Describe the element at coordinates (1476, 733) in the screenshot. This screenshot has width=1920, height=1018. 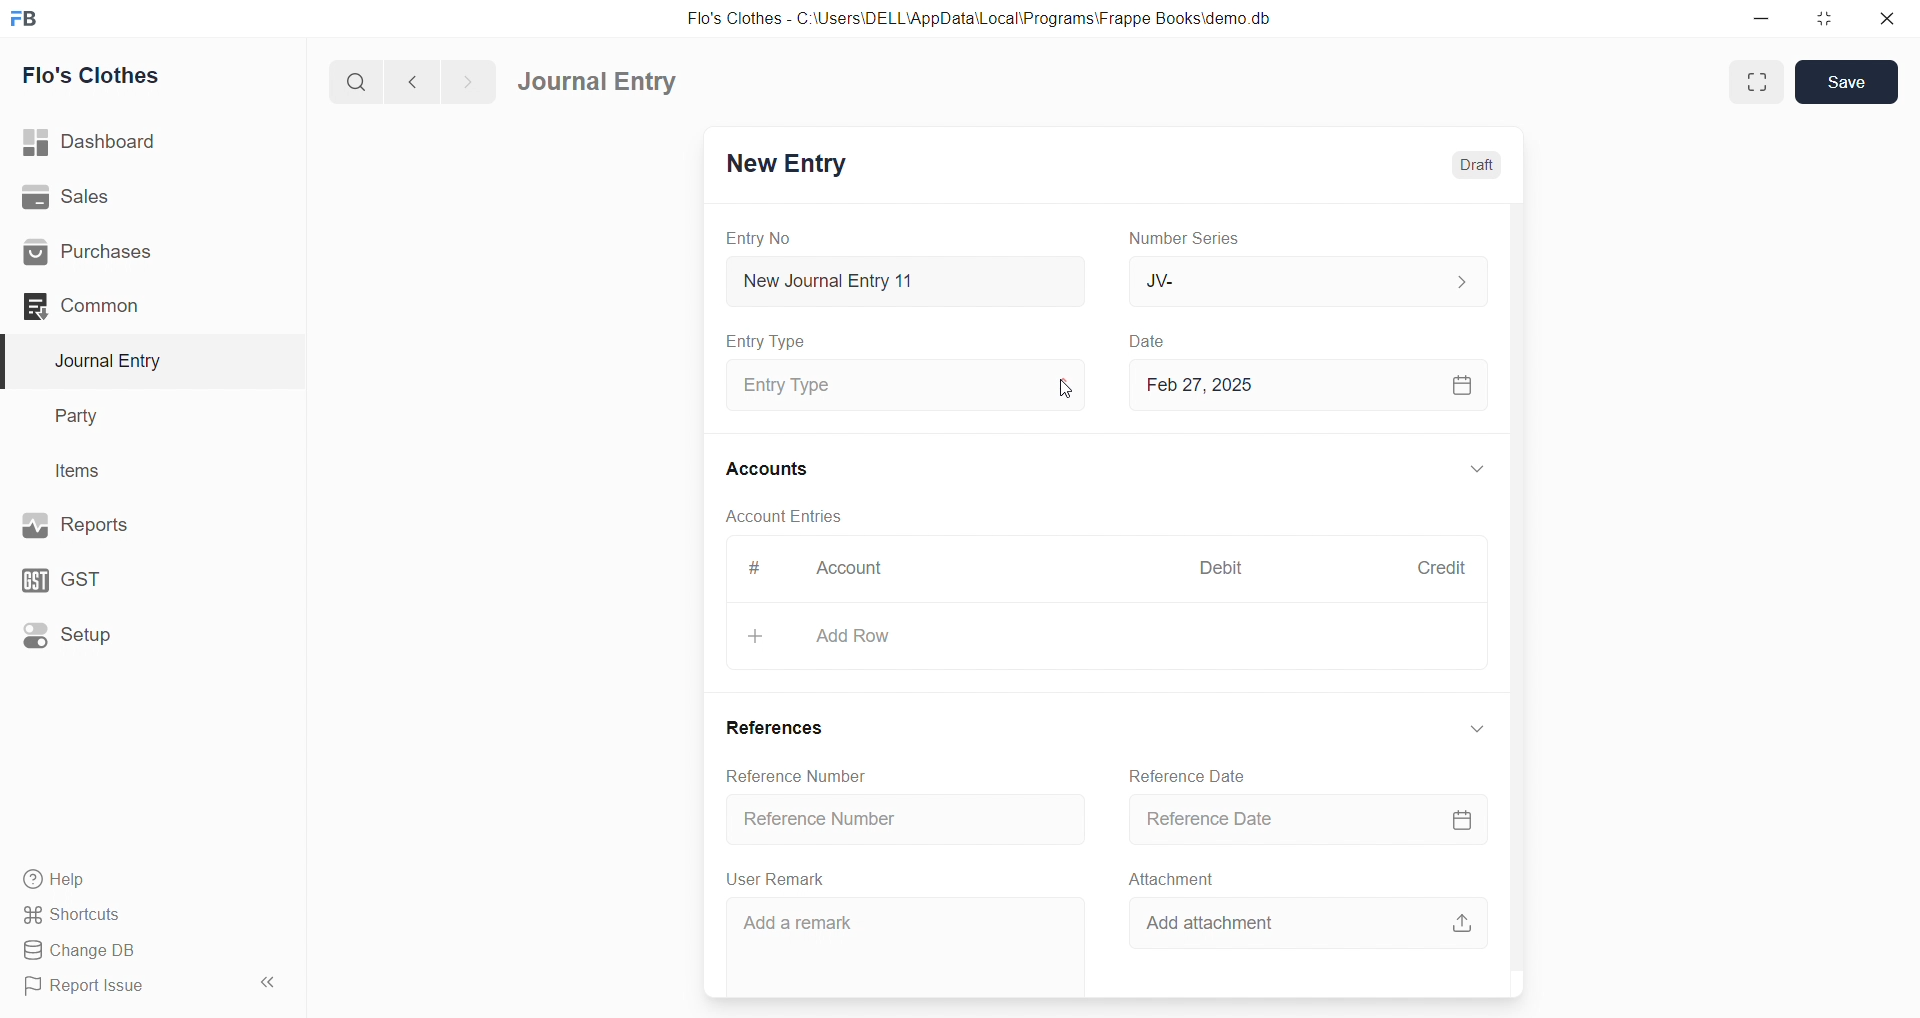
I see `EXPAND/COLLAPSE` at that location.